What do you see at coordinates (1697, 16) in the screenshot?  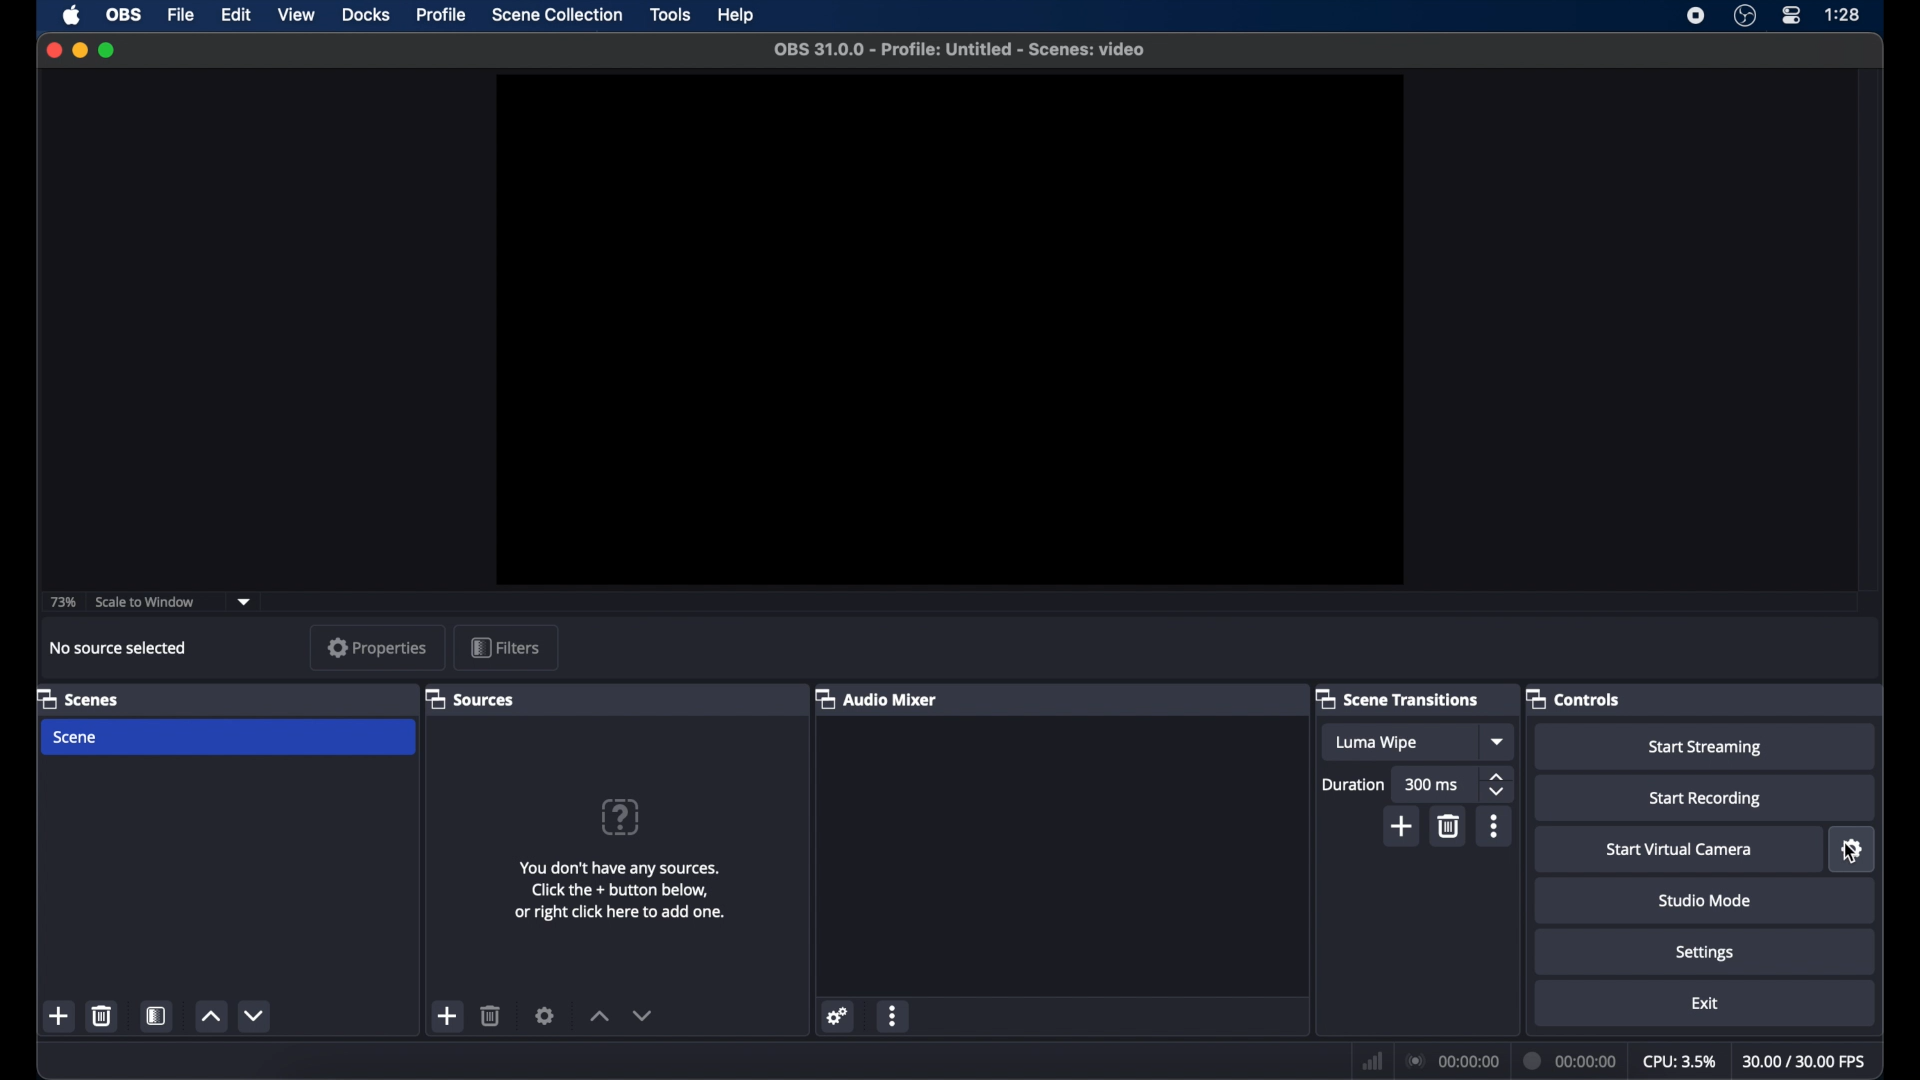 I see `screen recorder icon` at bounding box center [1697, 16].